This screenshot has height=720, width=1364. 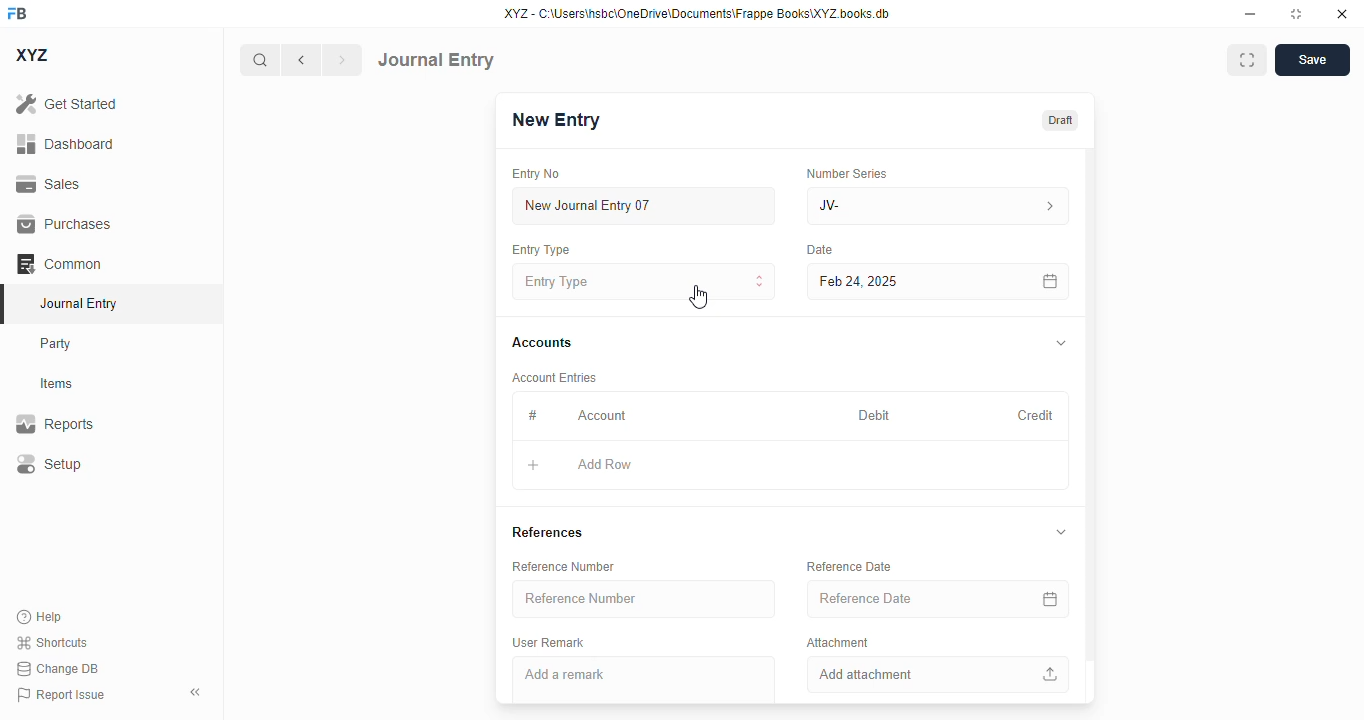 I want to click on dashboard, so click(x=65, y=143).